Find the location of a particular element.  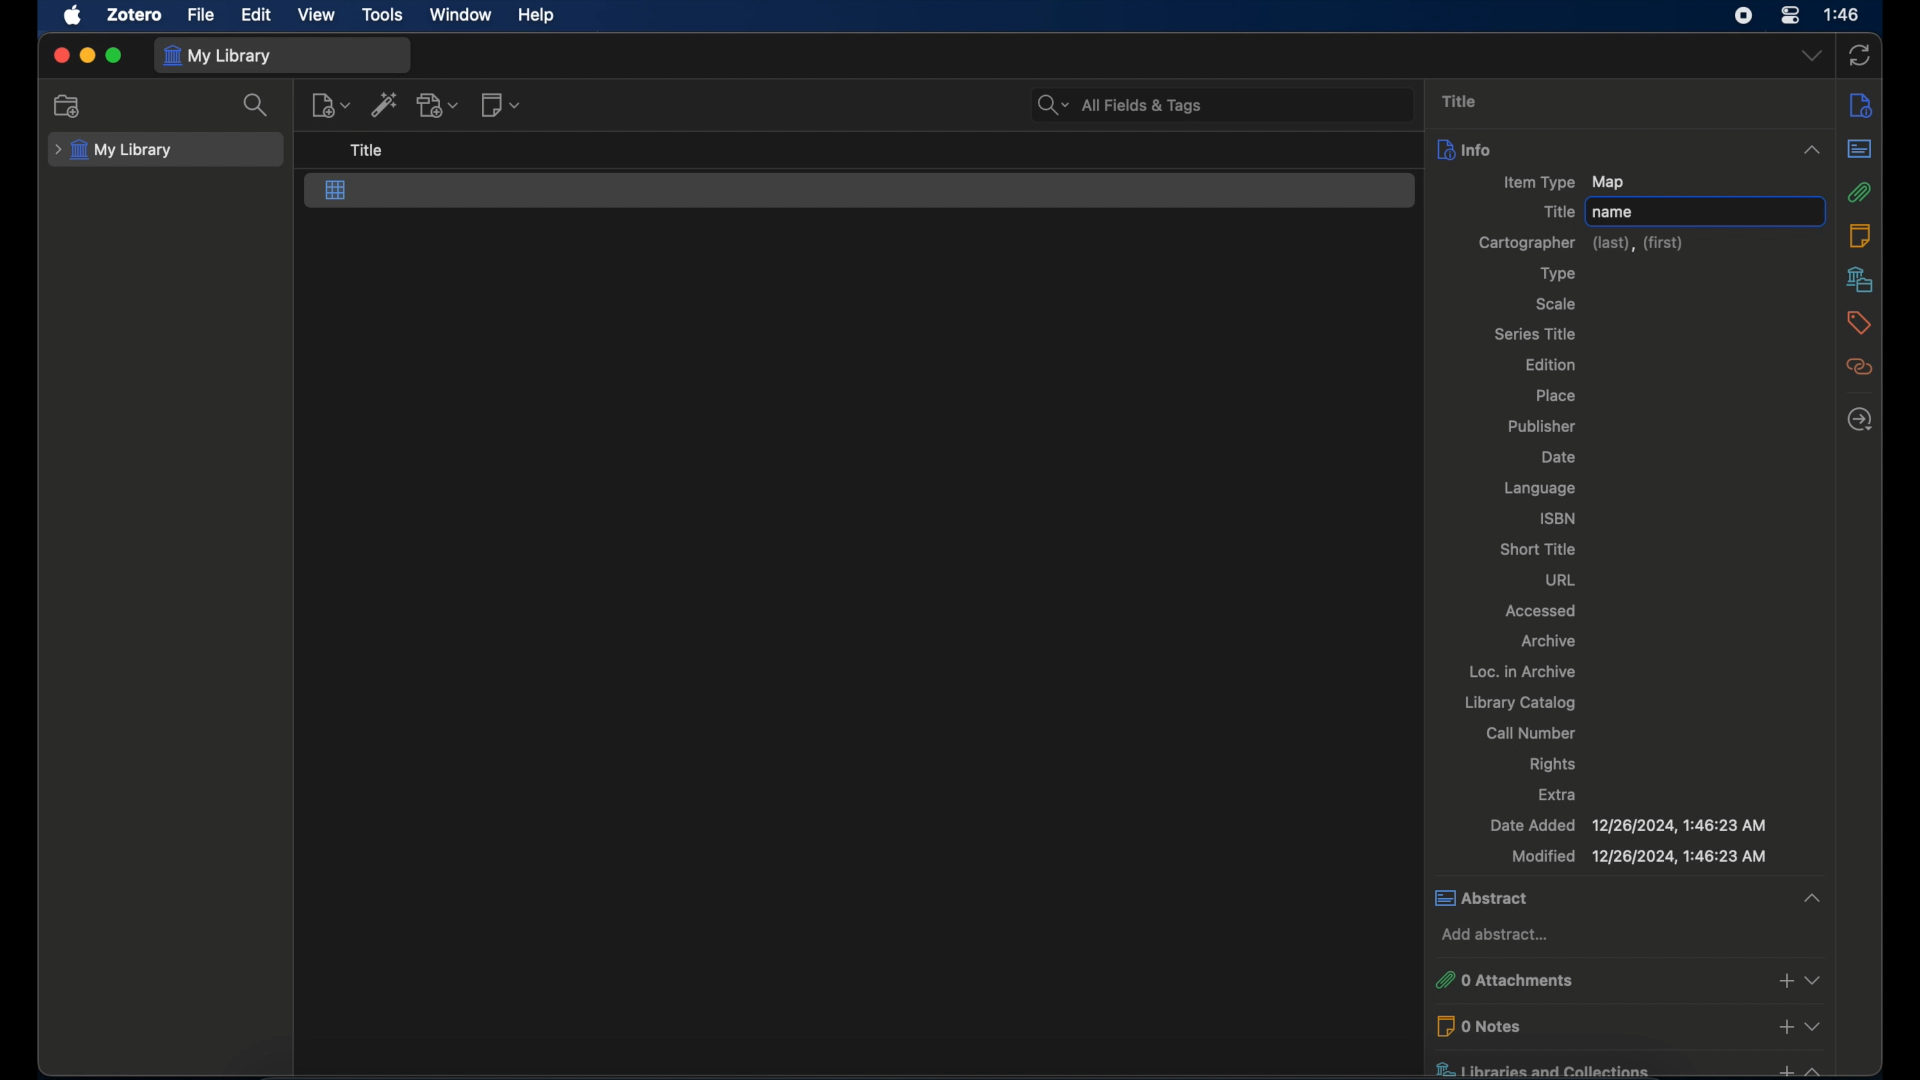

info is located at coordinates (1861, 107).